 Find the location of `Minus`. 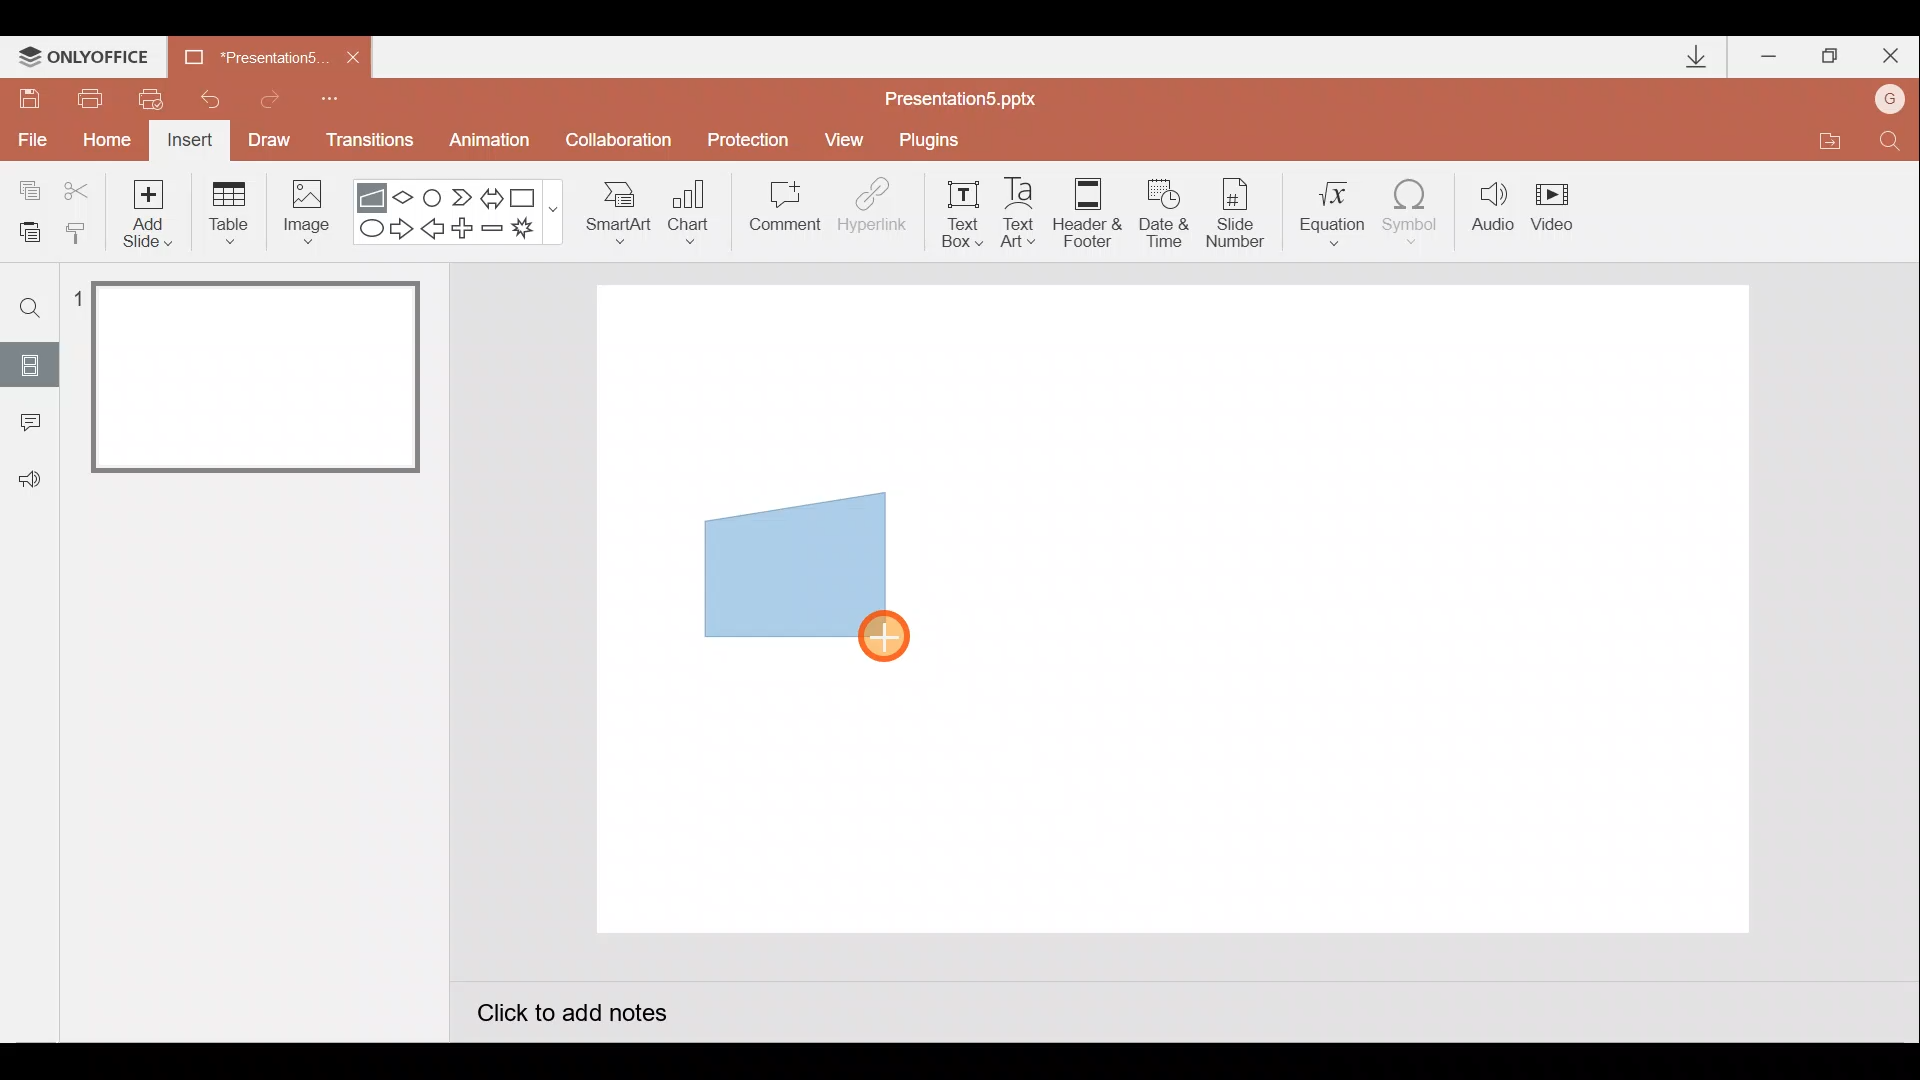

Minus is located at coordinates (494, 232).